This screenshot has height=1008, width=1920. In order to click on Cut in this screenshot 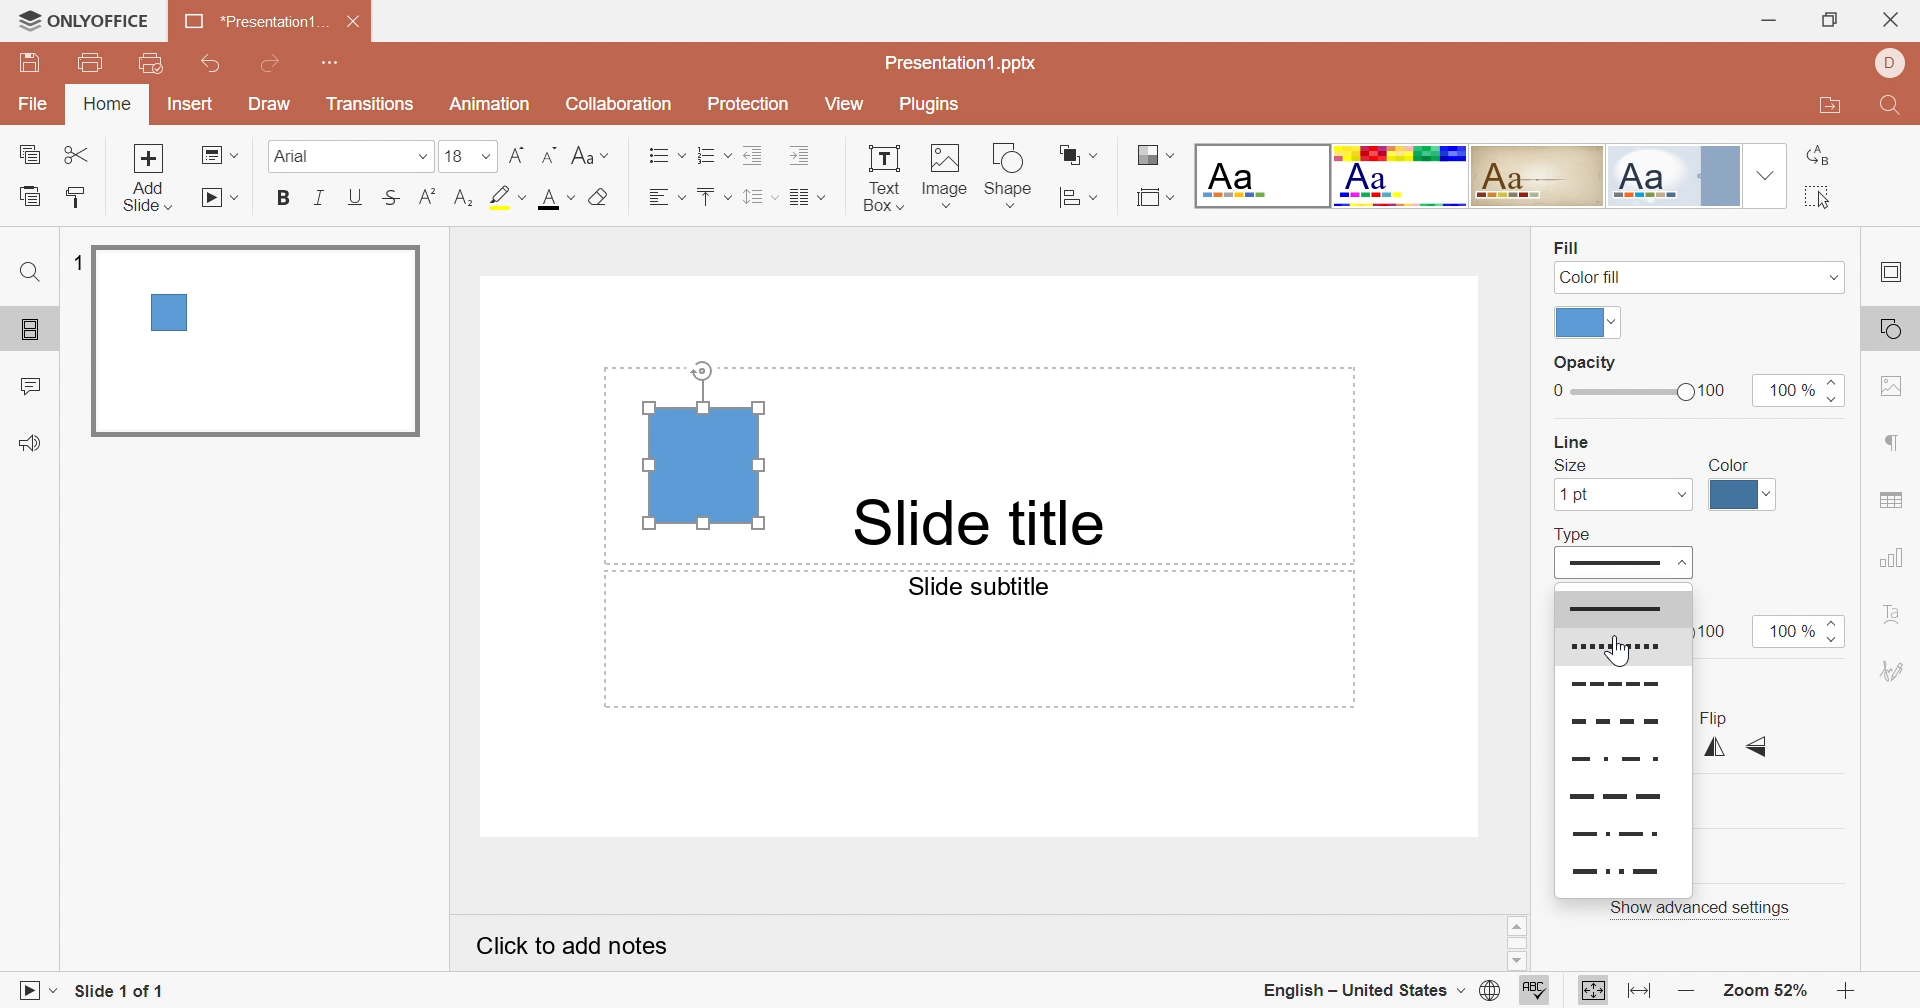, I will do `click(80, 156)`.